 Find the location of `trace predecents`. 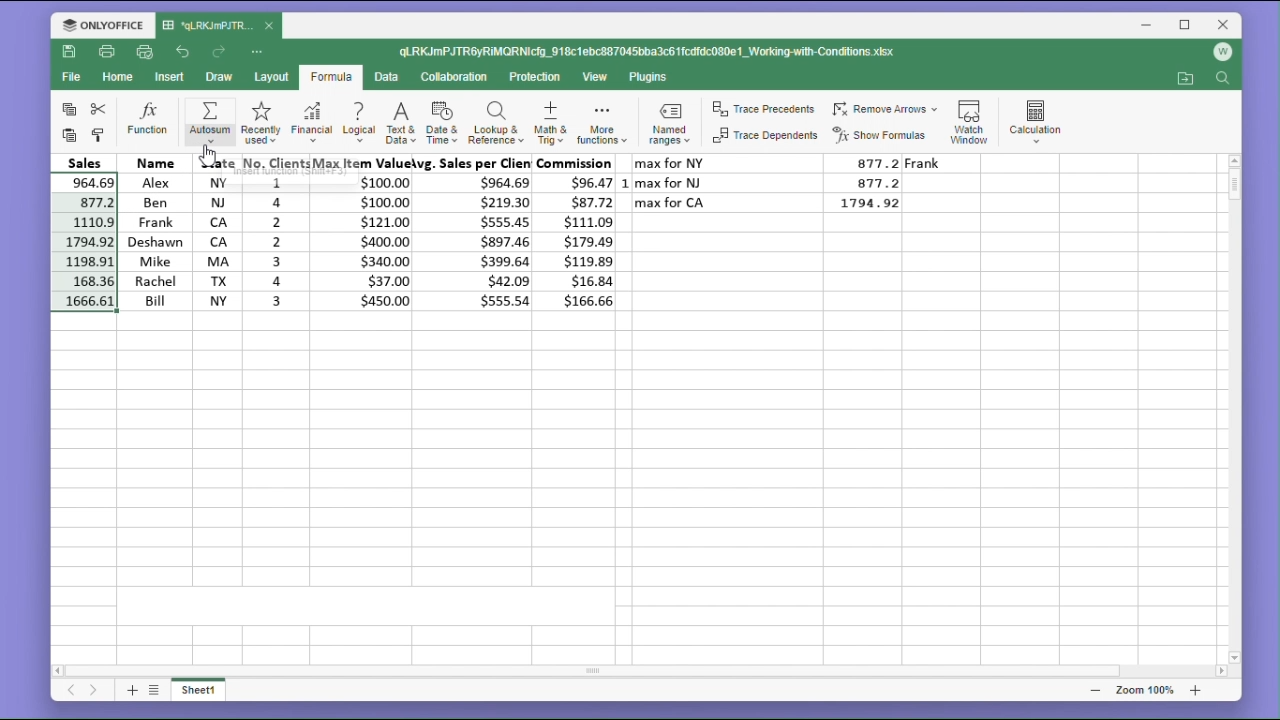

trace predecents is located at coordinates (762, 110).